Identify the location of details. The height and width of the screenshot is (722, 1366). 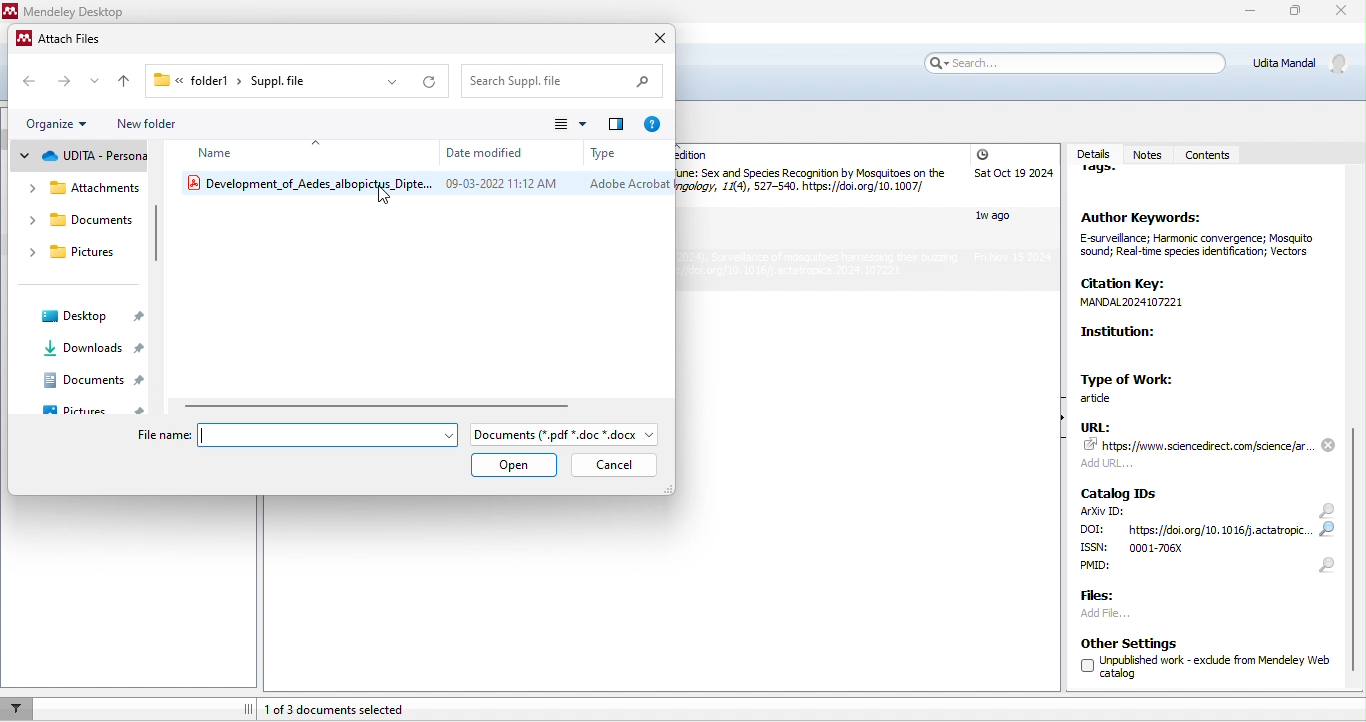
(1091, 149).